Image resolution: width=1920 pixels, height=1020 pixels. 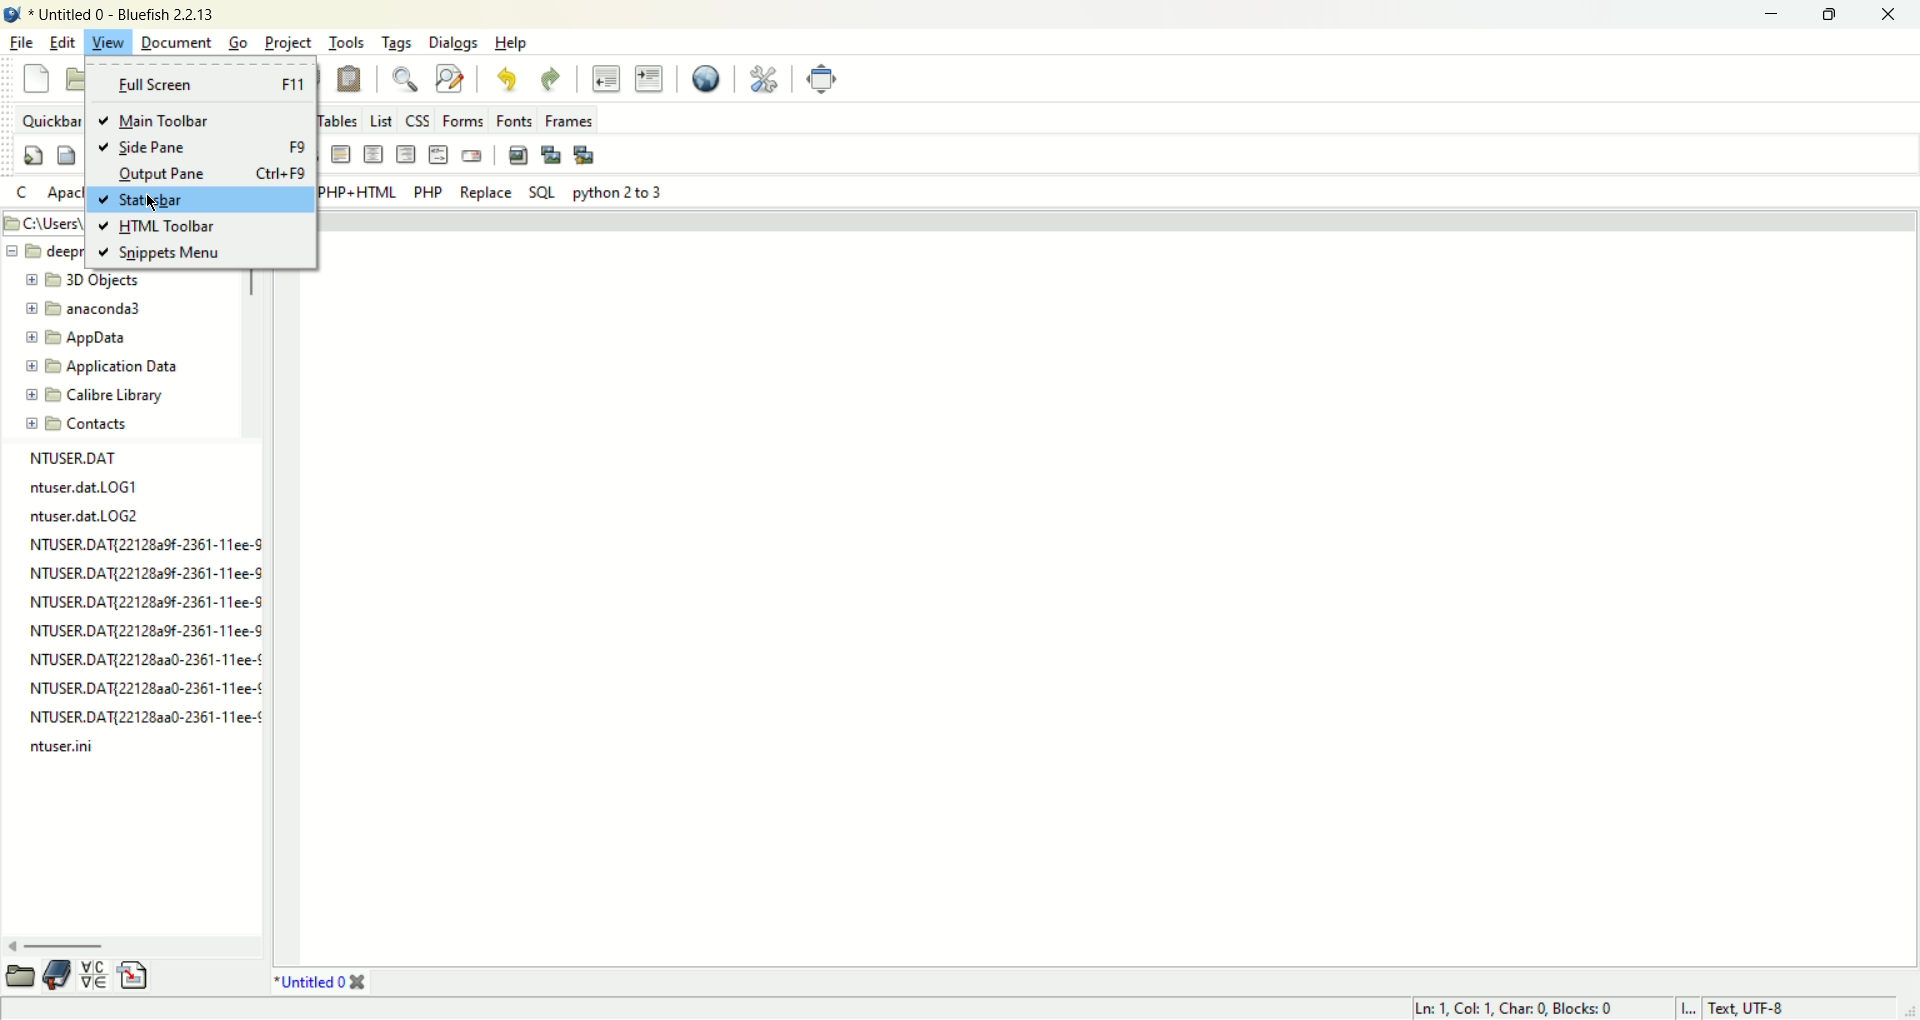 I want to click on new file, so click(x=36, y=79).